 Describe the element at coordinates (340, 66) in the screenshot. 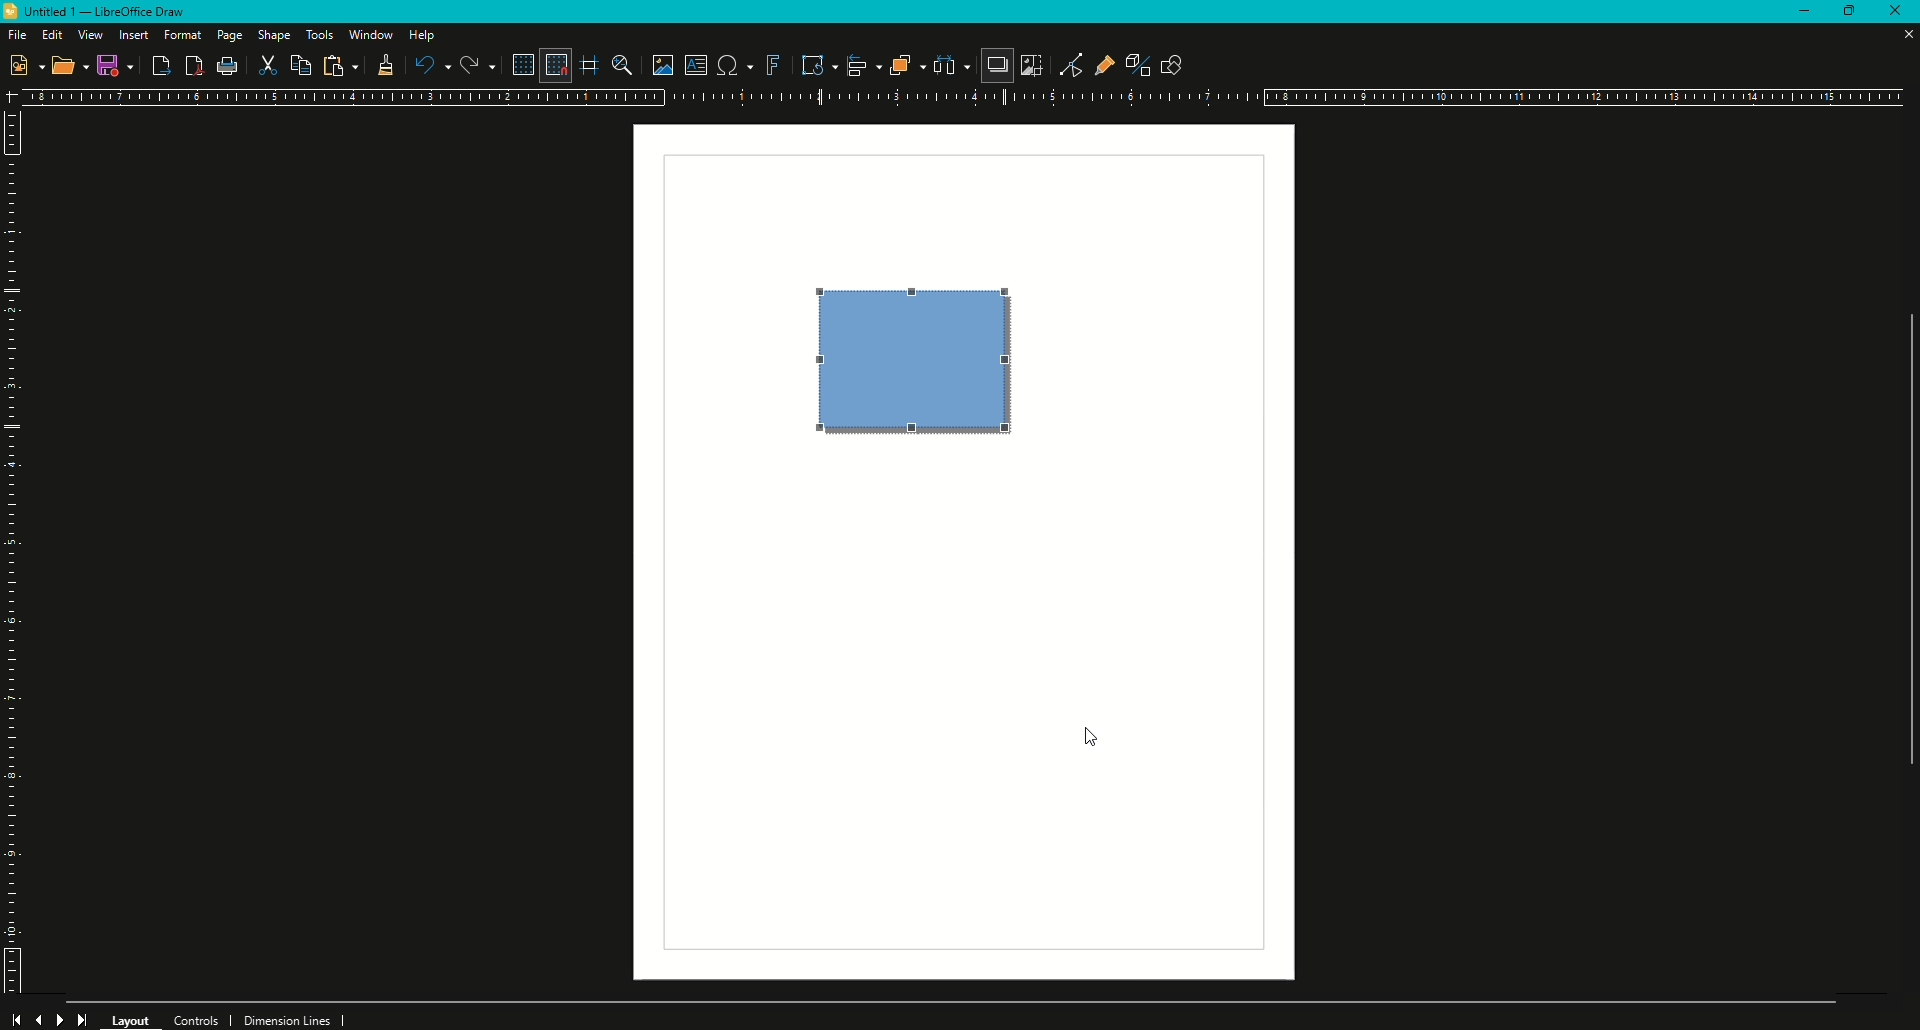

I see `Paste` at that location.